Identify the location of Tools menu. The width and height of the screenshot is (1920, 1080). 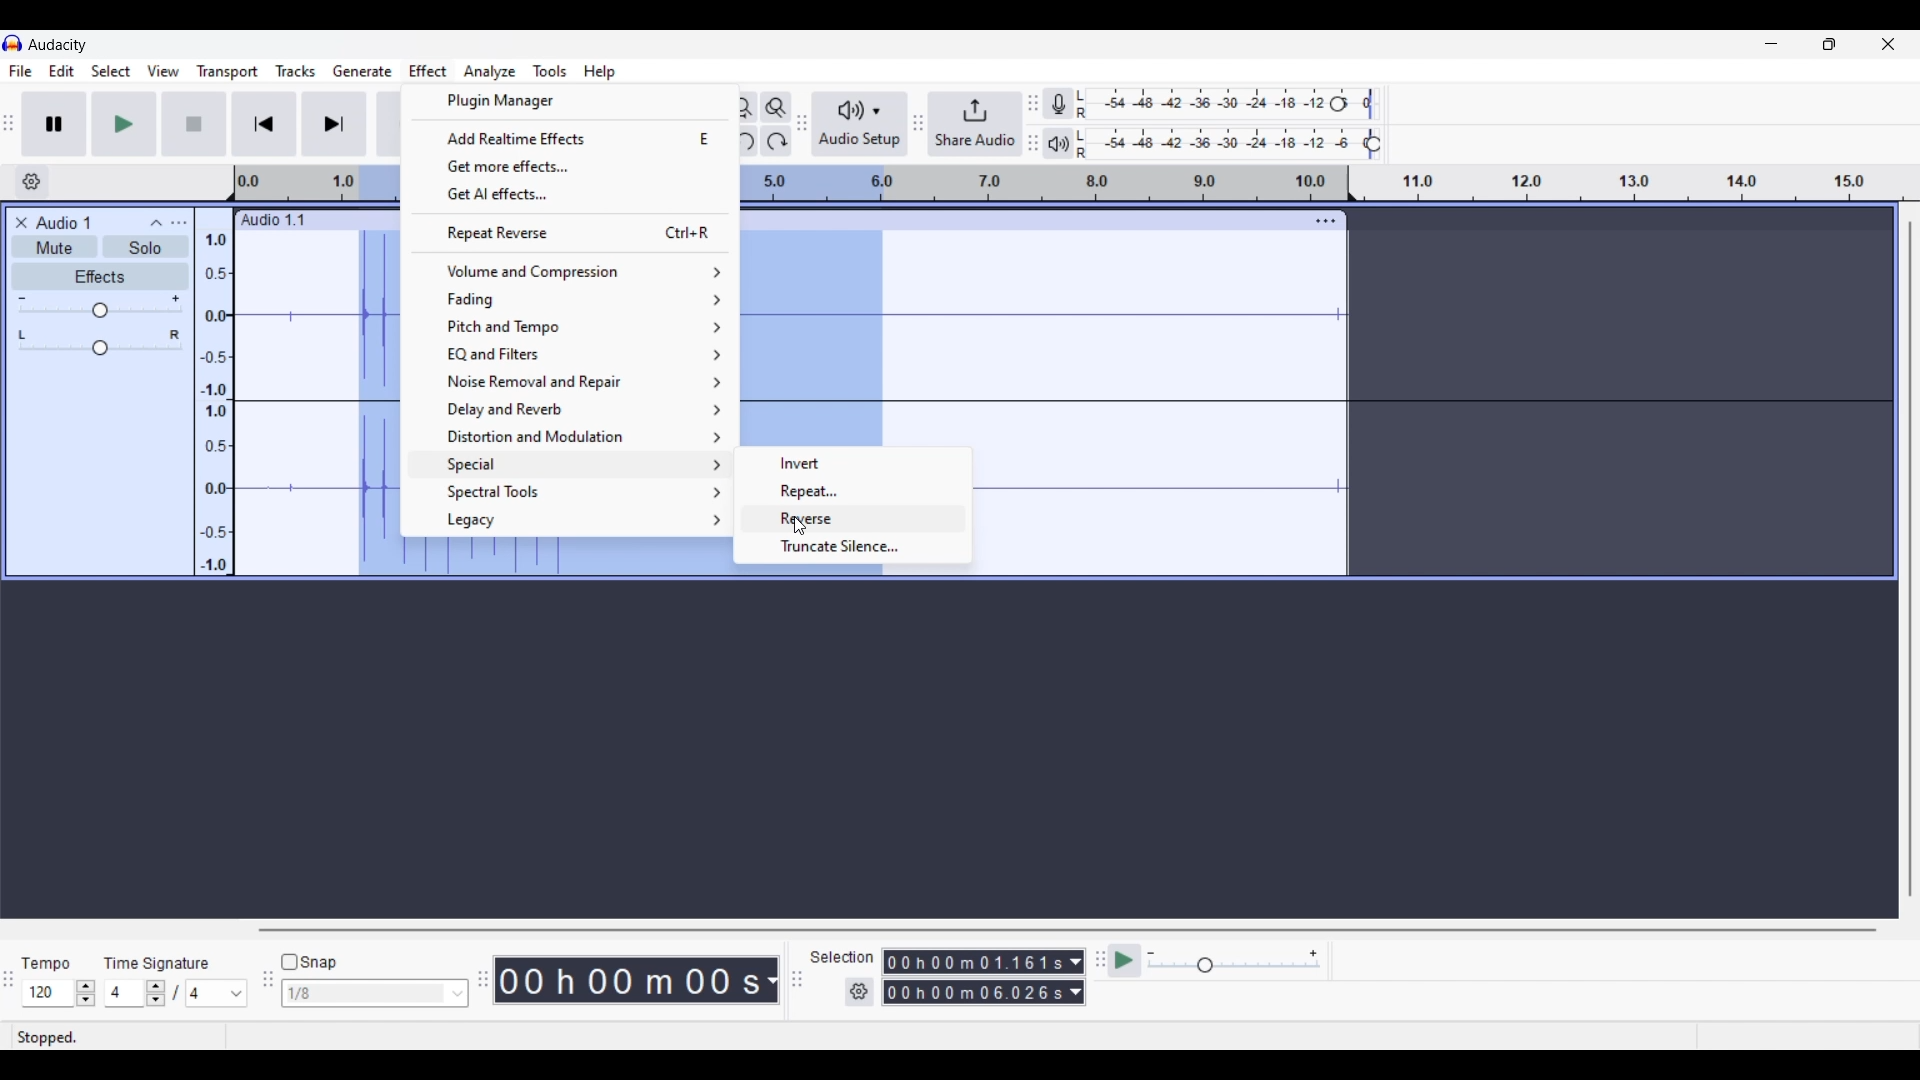
(550, 71).